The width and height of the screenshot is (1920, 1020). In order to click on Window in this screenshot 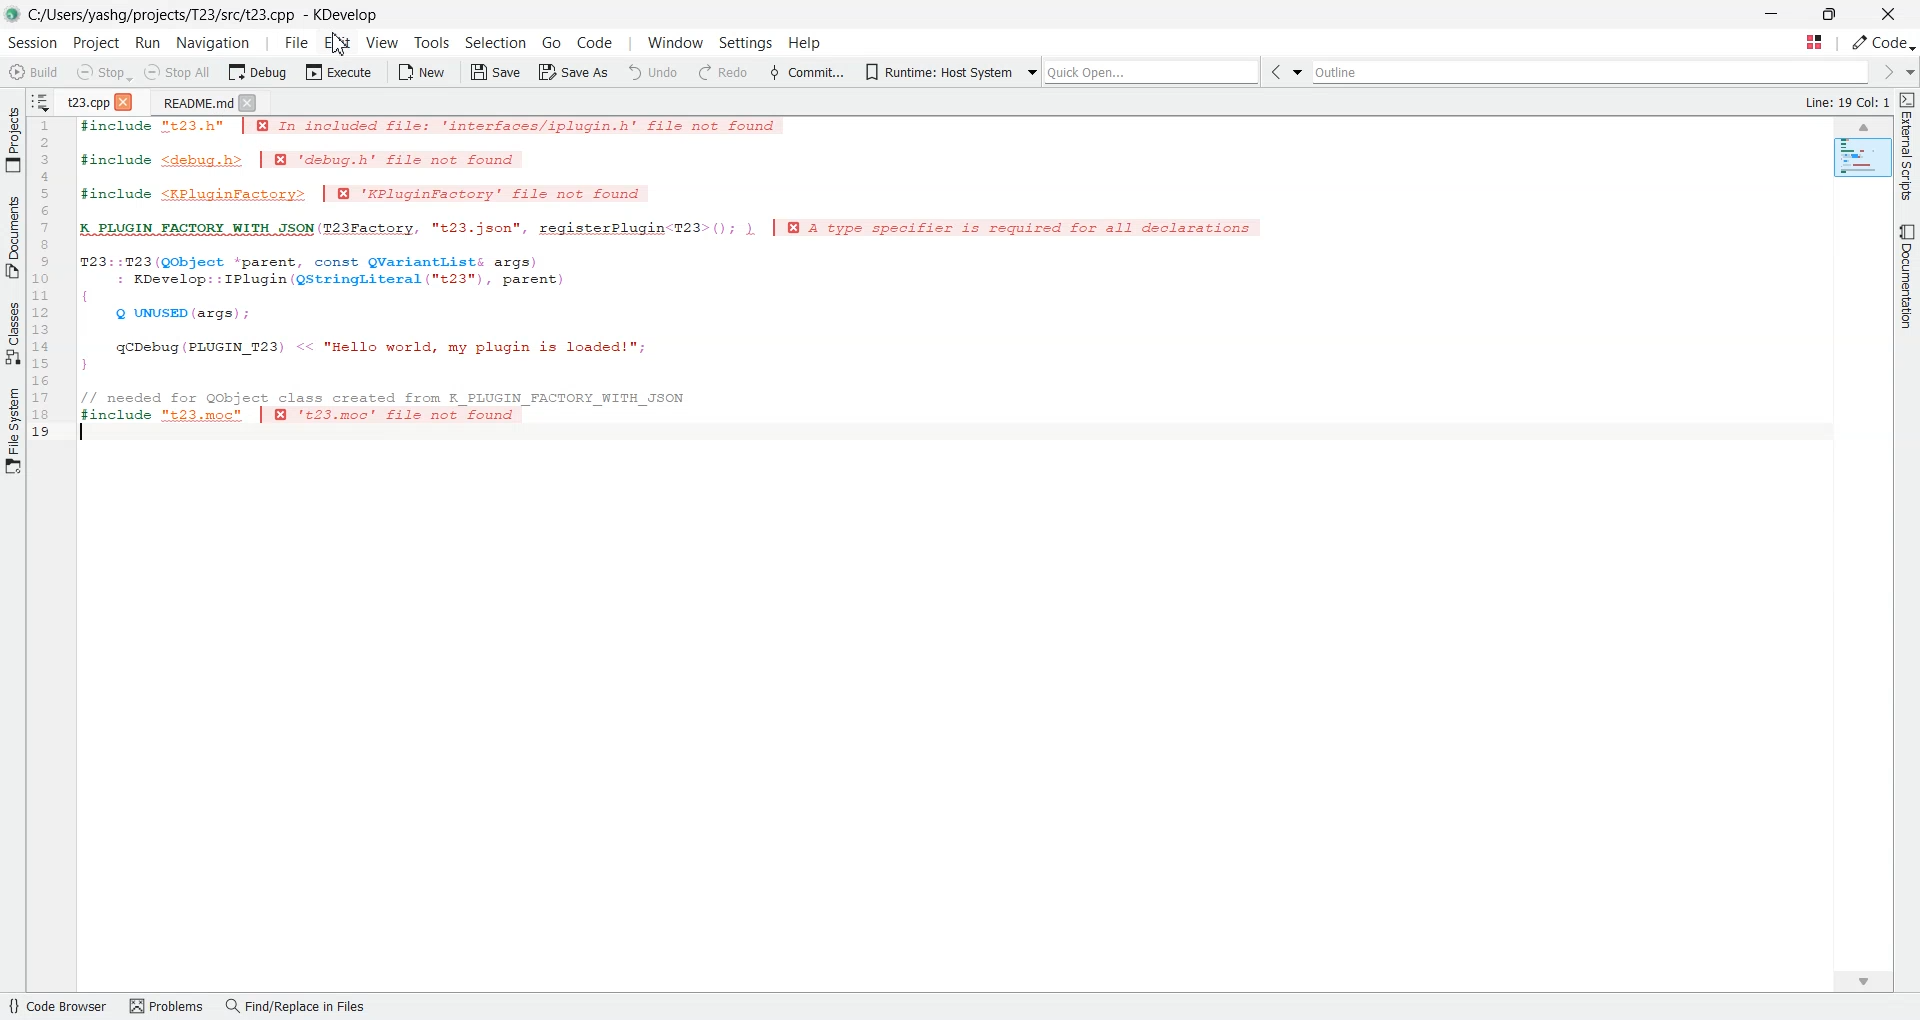, I will do `click(675, 43)`.